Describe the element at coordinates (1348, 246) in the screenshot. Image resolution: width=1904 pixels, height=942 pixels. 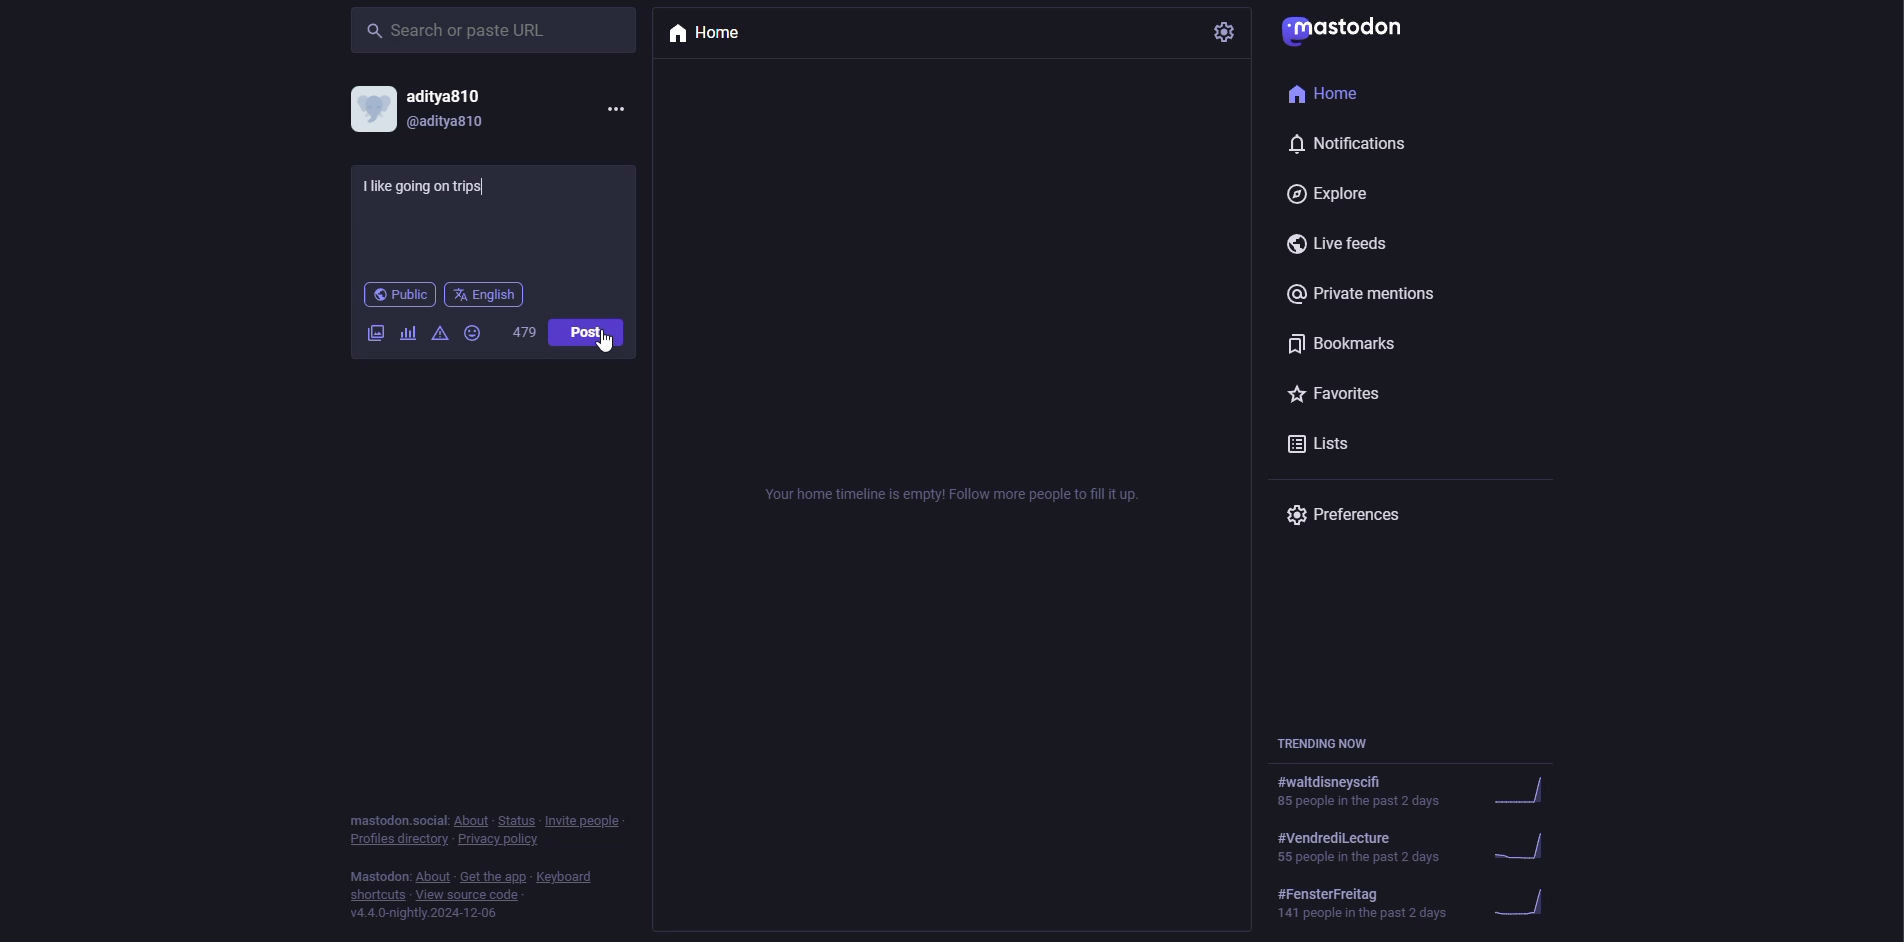
I see `live feeds` at that location.